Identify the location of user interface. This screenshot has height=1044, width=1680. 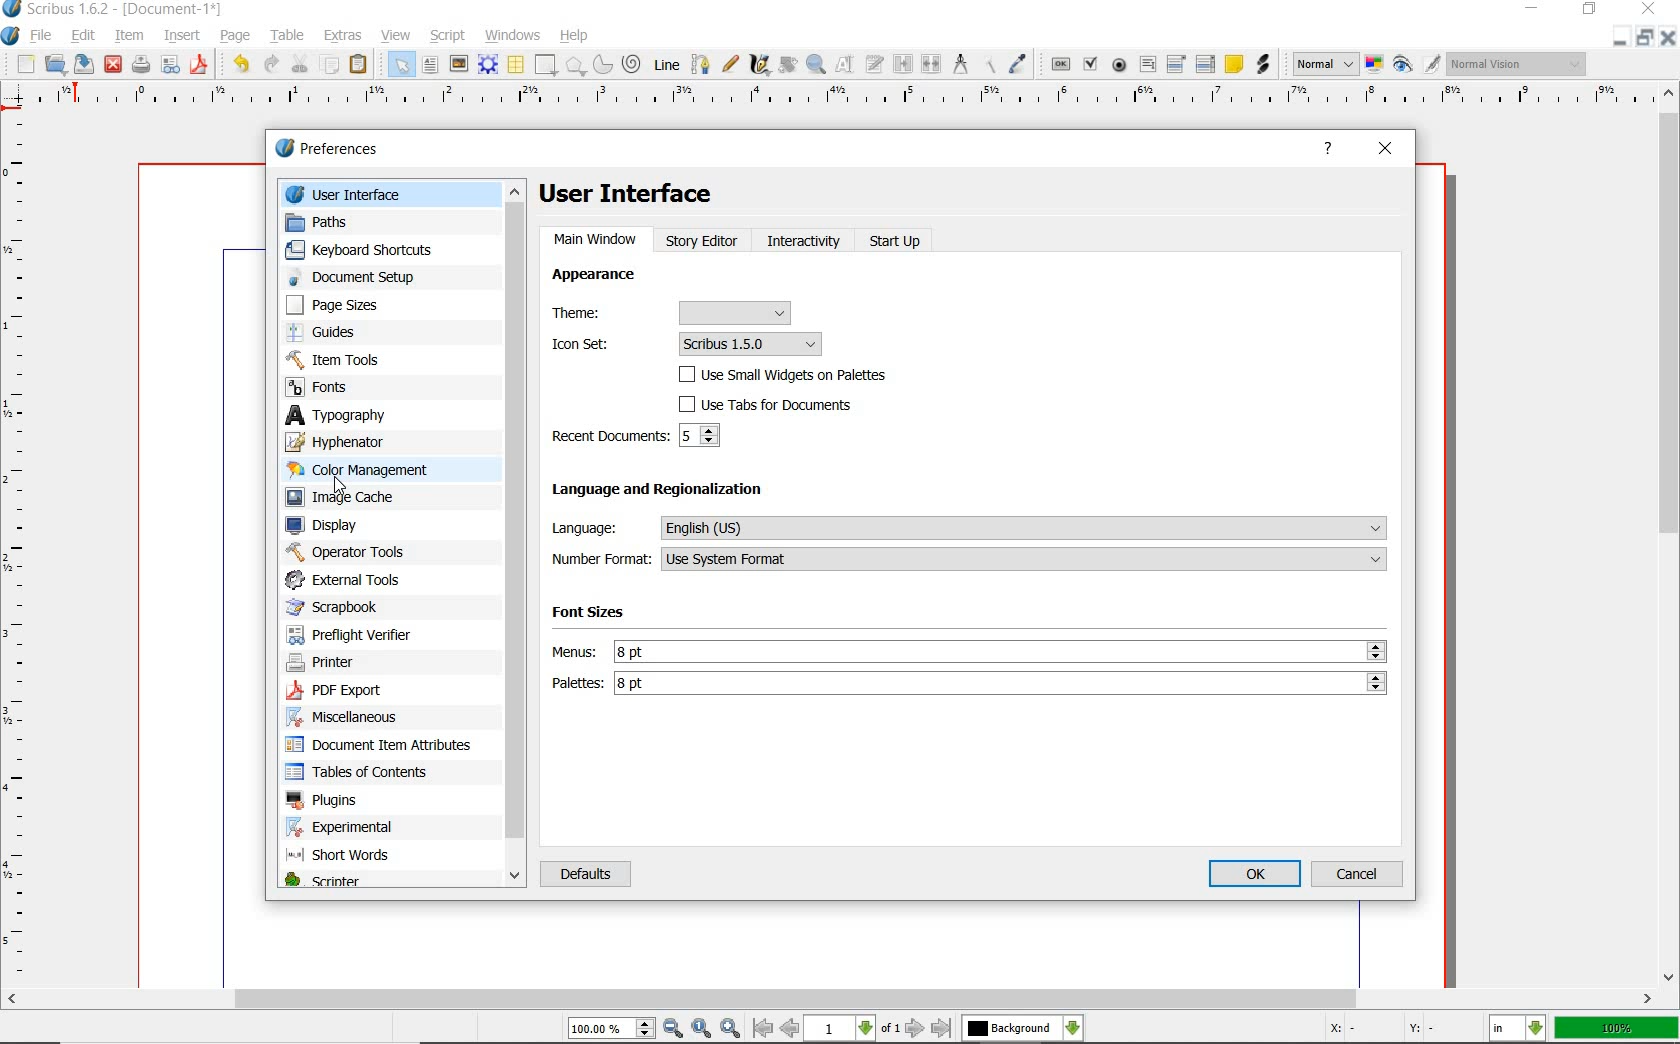
(358, 193).